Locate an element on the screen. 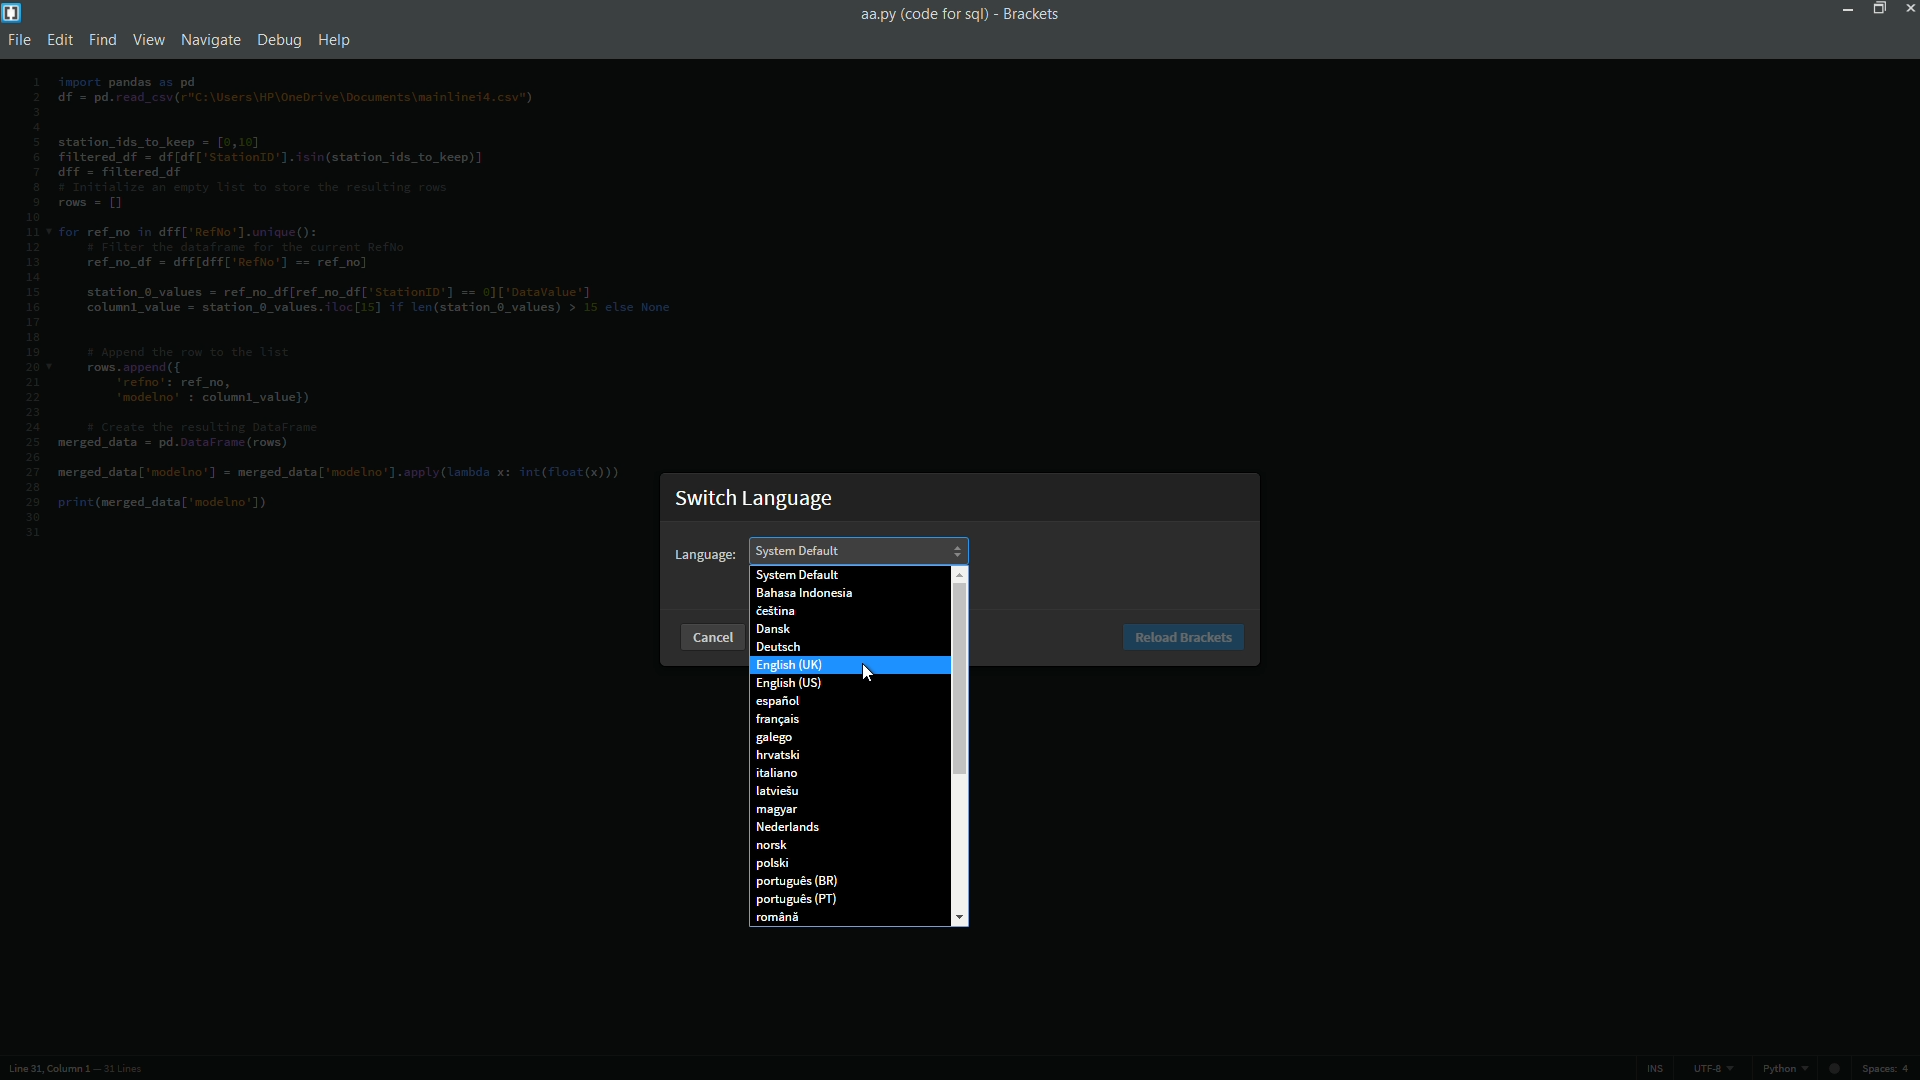 The width and height of the screenshot is (1920, 1080). scroll bar is located at coordinates (959, 679).